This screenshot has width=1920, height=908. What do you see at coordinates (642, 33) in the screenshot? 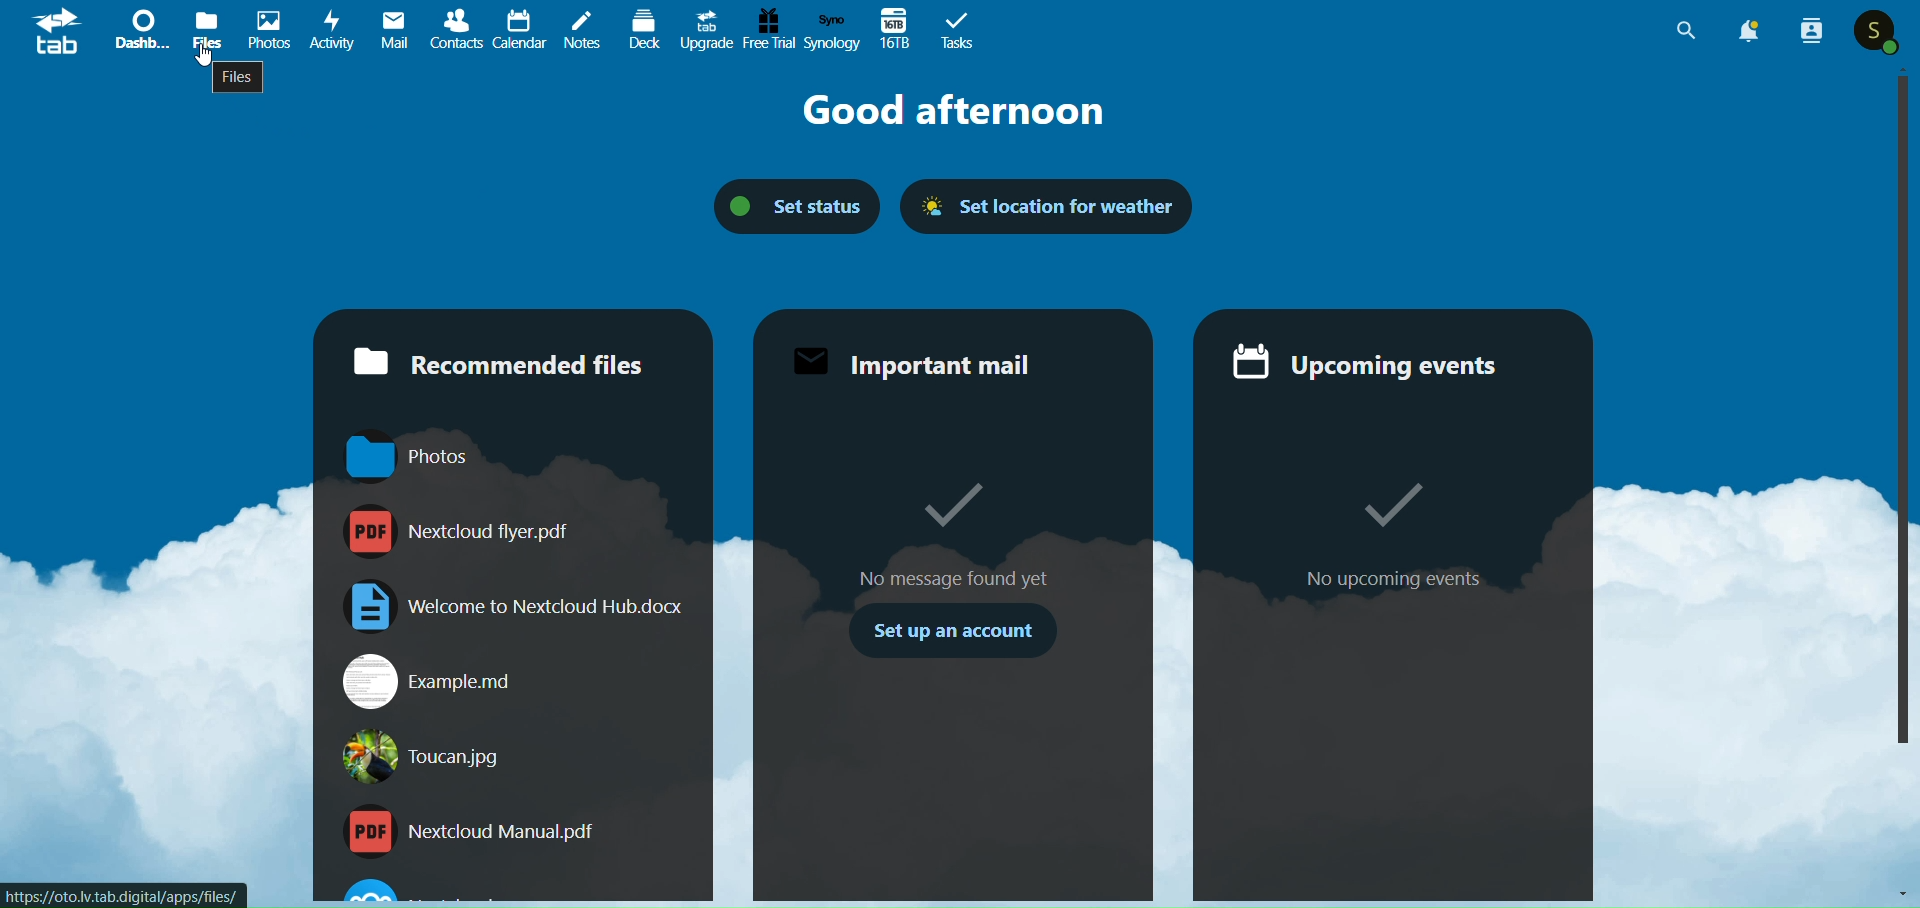
I see `deck` at bounding box center [642, 33].